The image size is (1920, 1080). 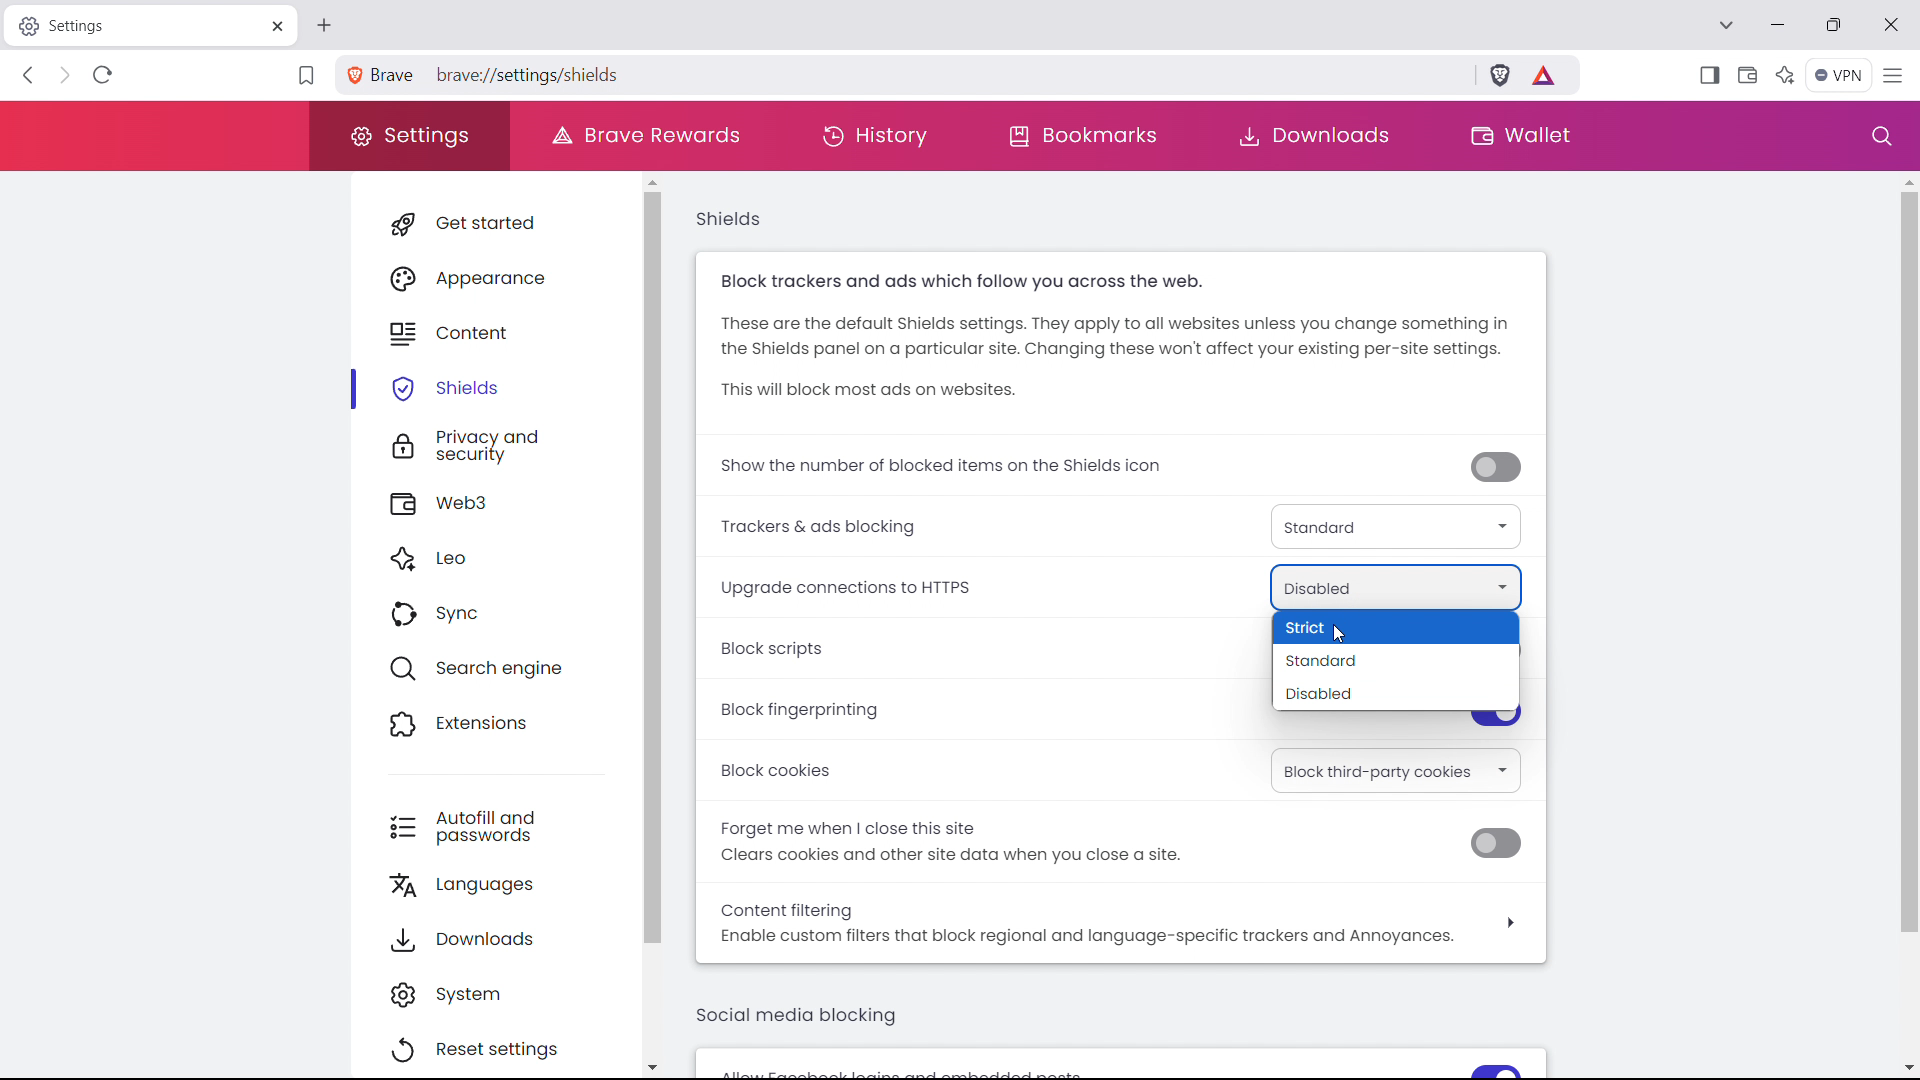 I want to click on scroll down, so click(x=664, y=1066).